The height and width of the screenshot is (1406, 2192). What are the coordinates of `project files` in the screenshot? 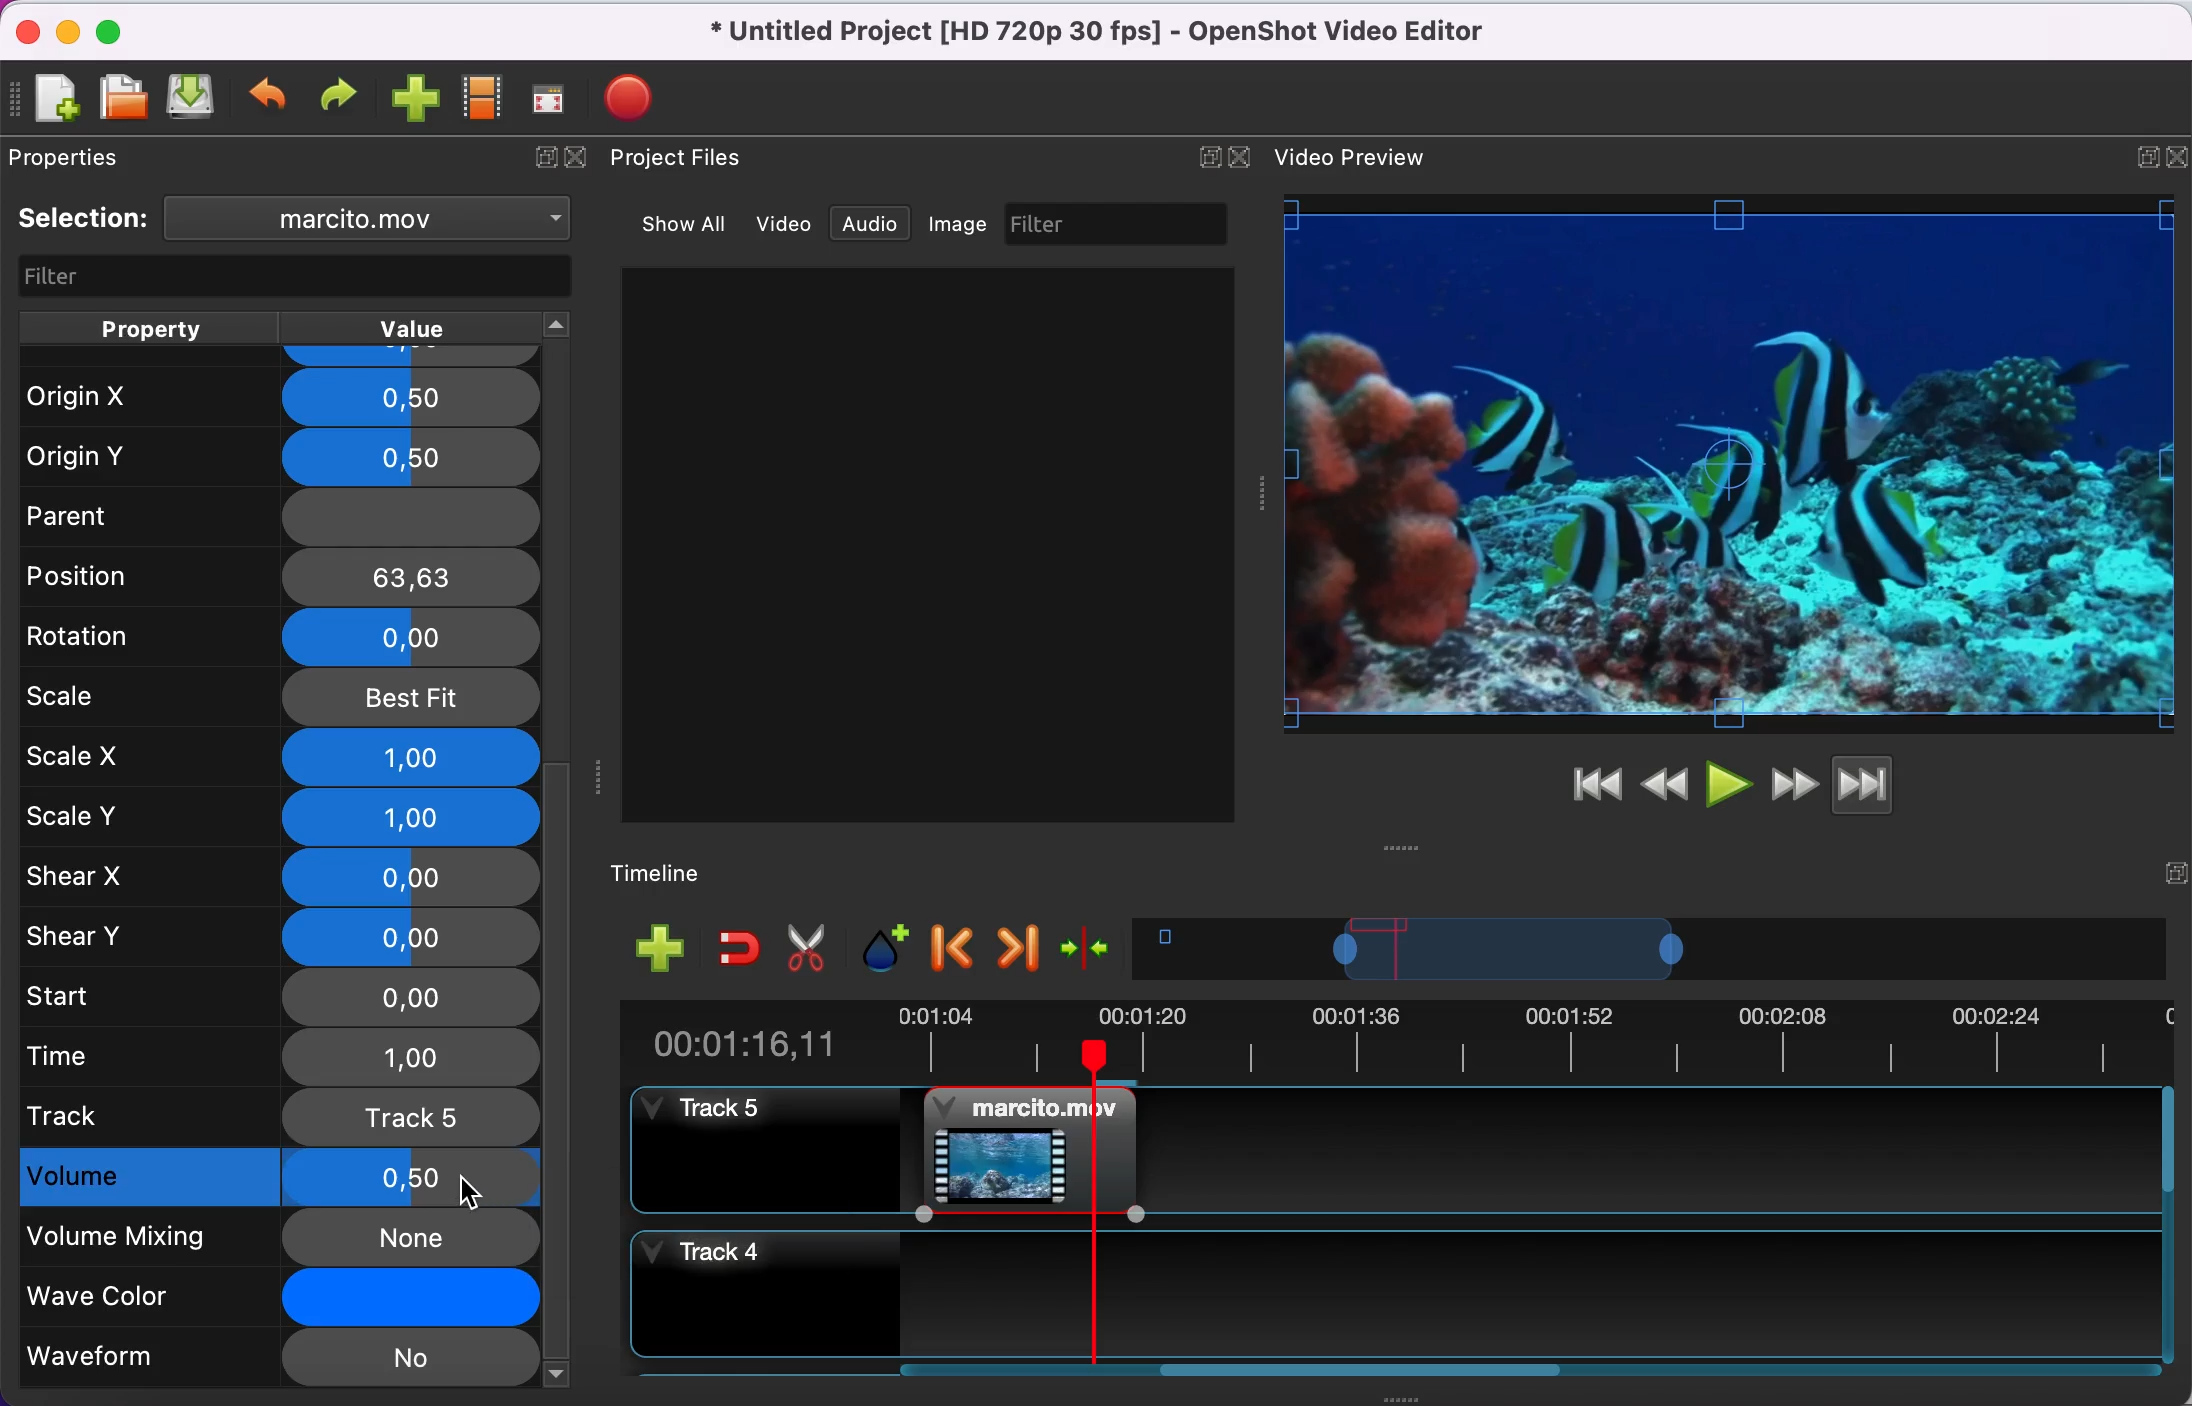 It's located at (695, 160).